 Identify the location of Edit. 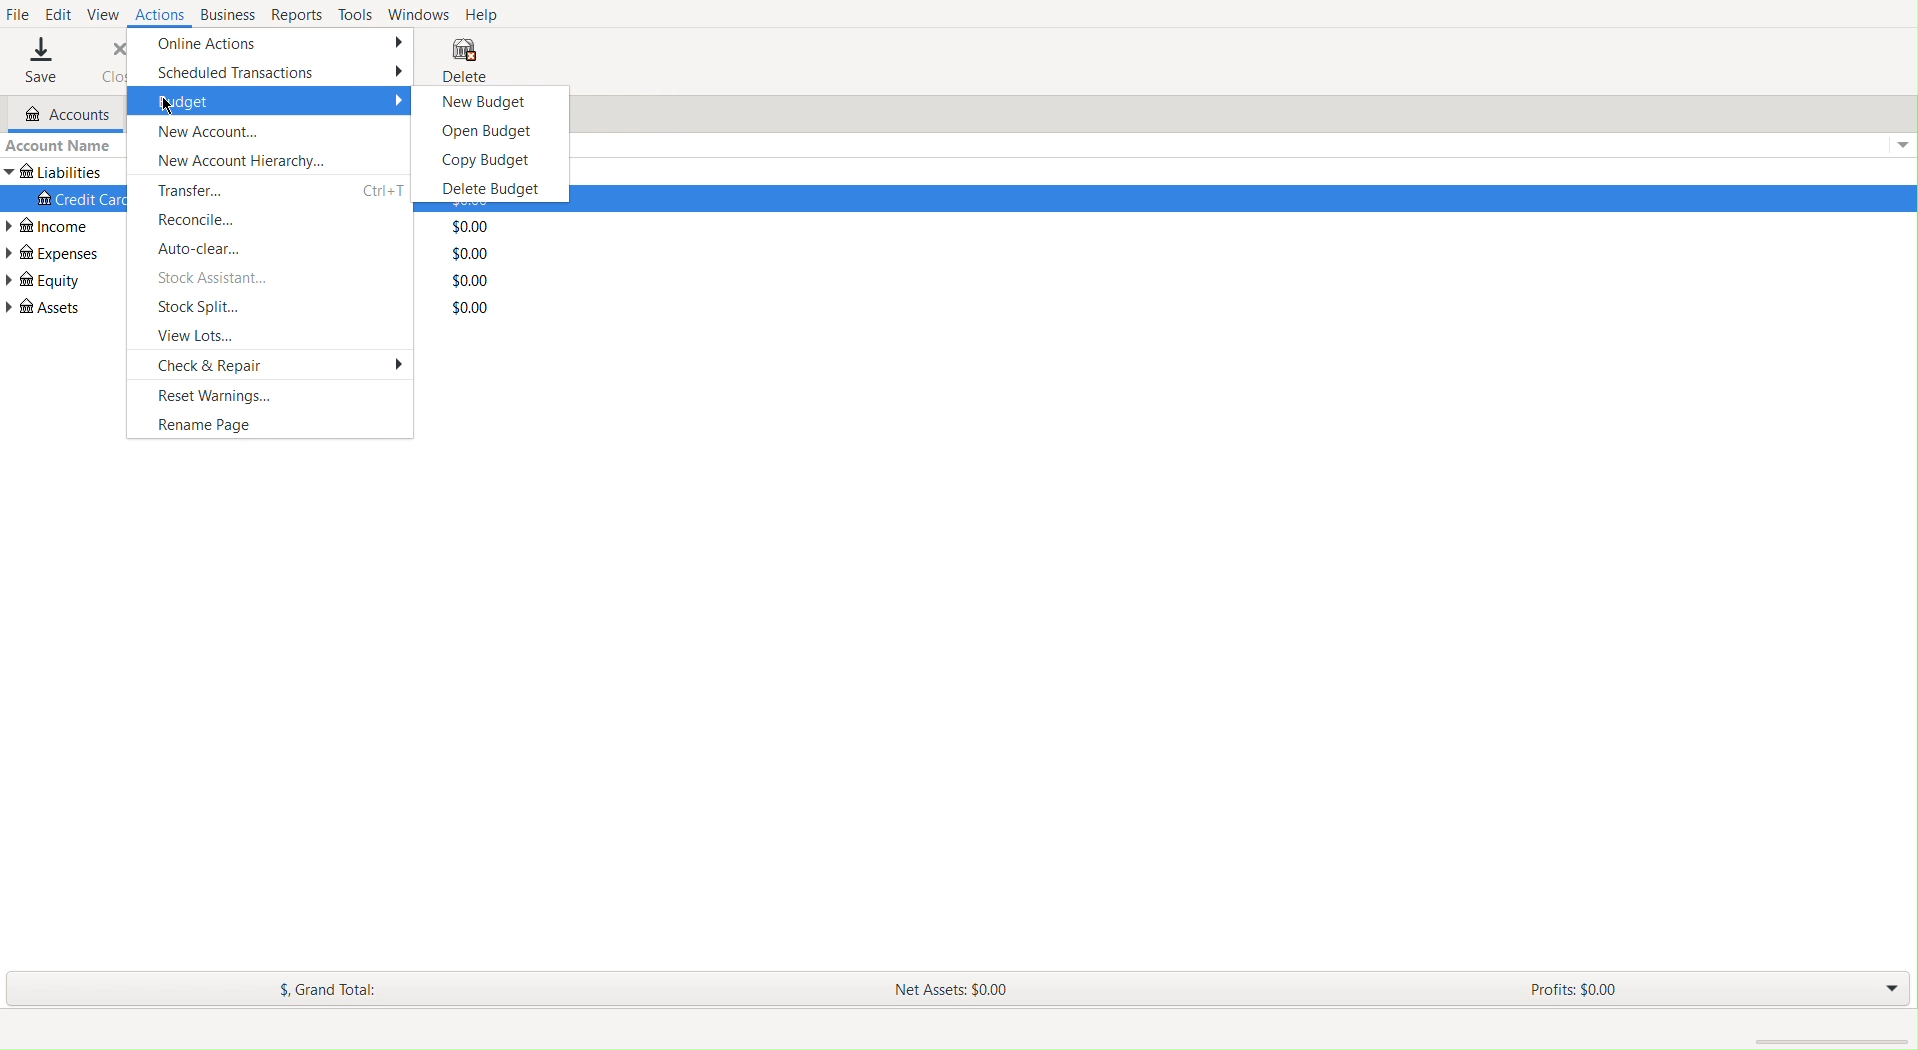
(60, 14).